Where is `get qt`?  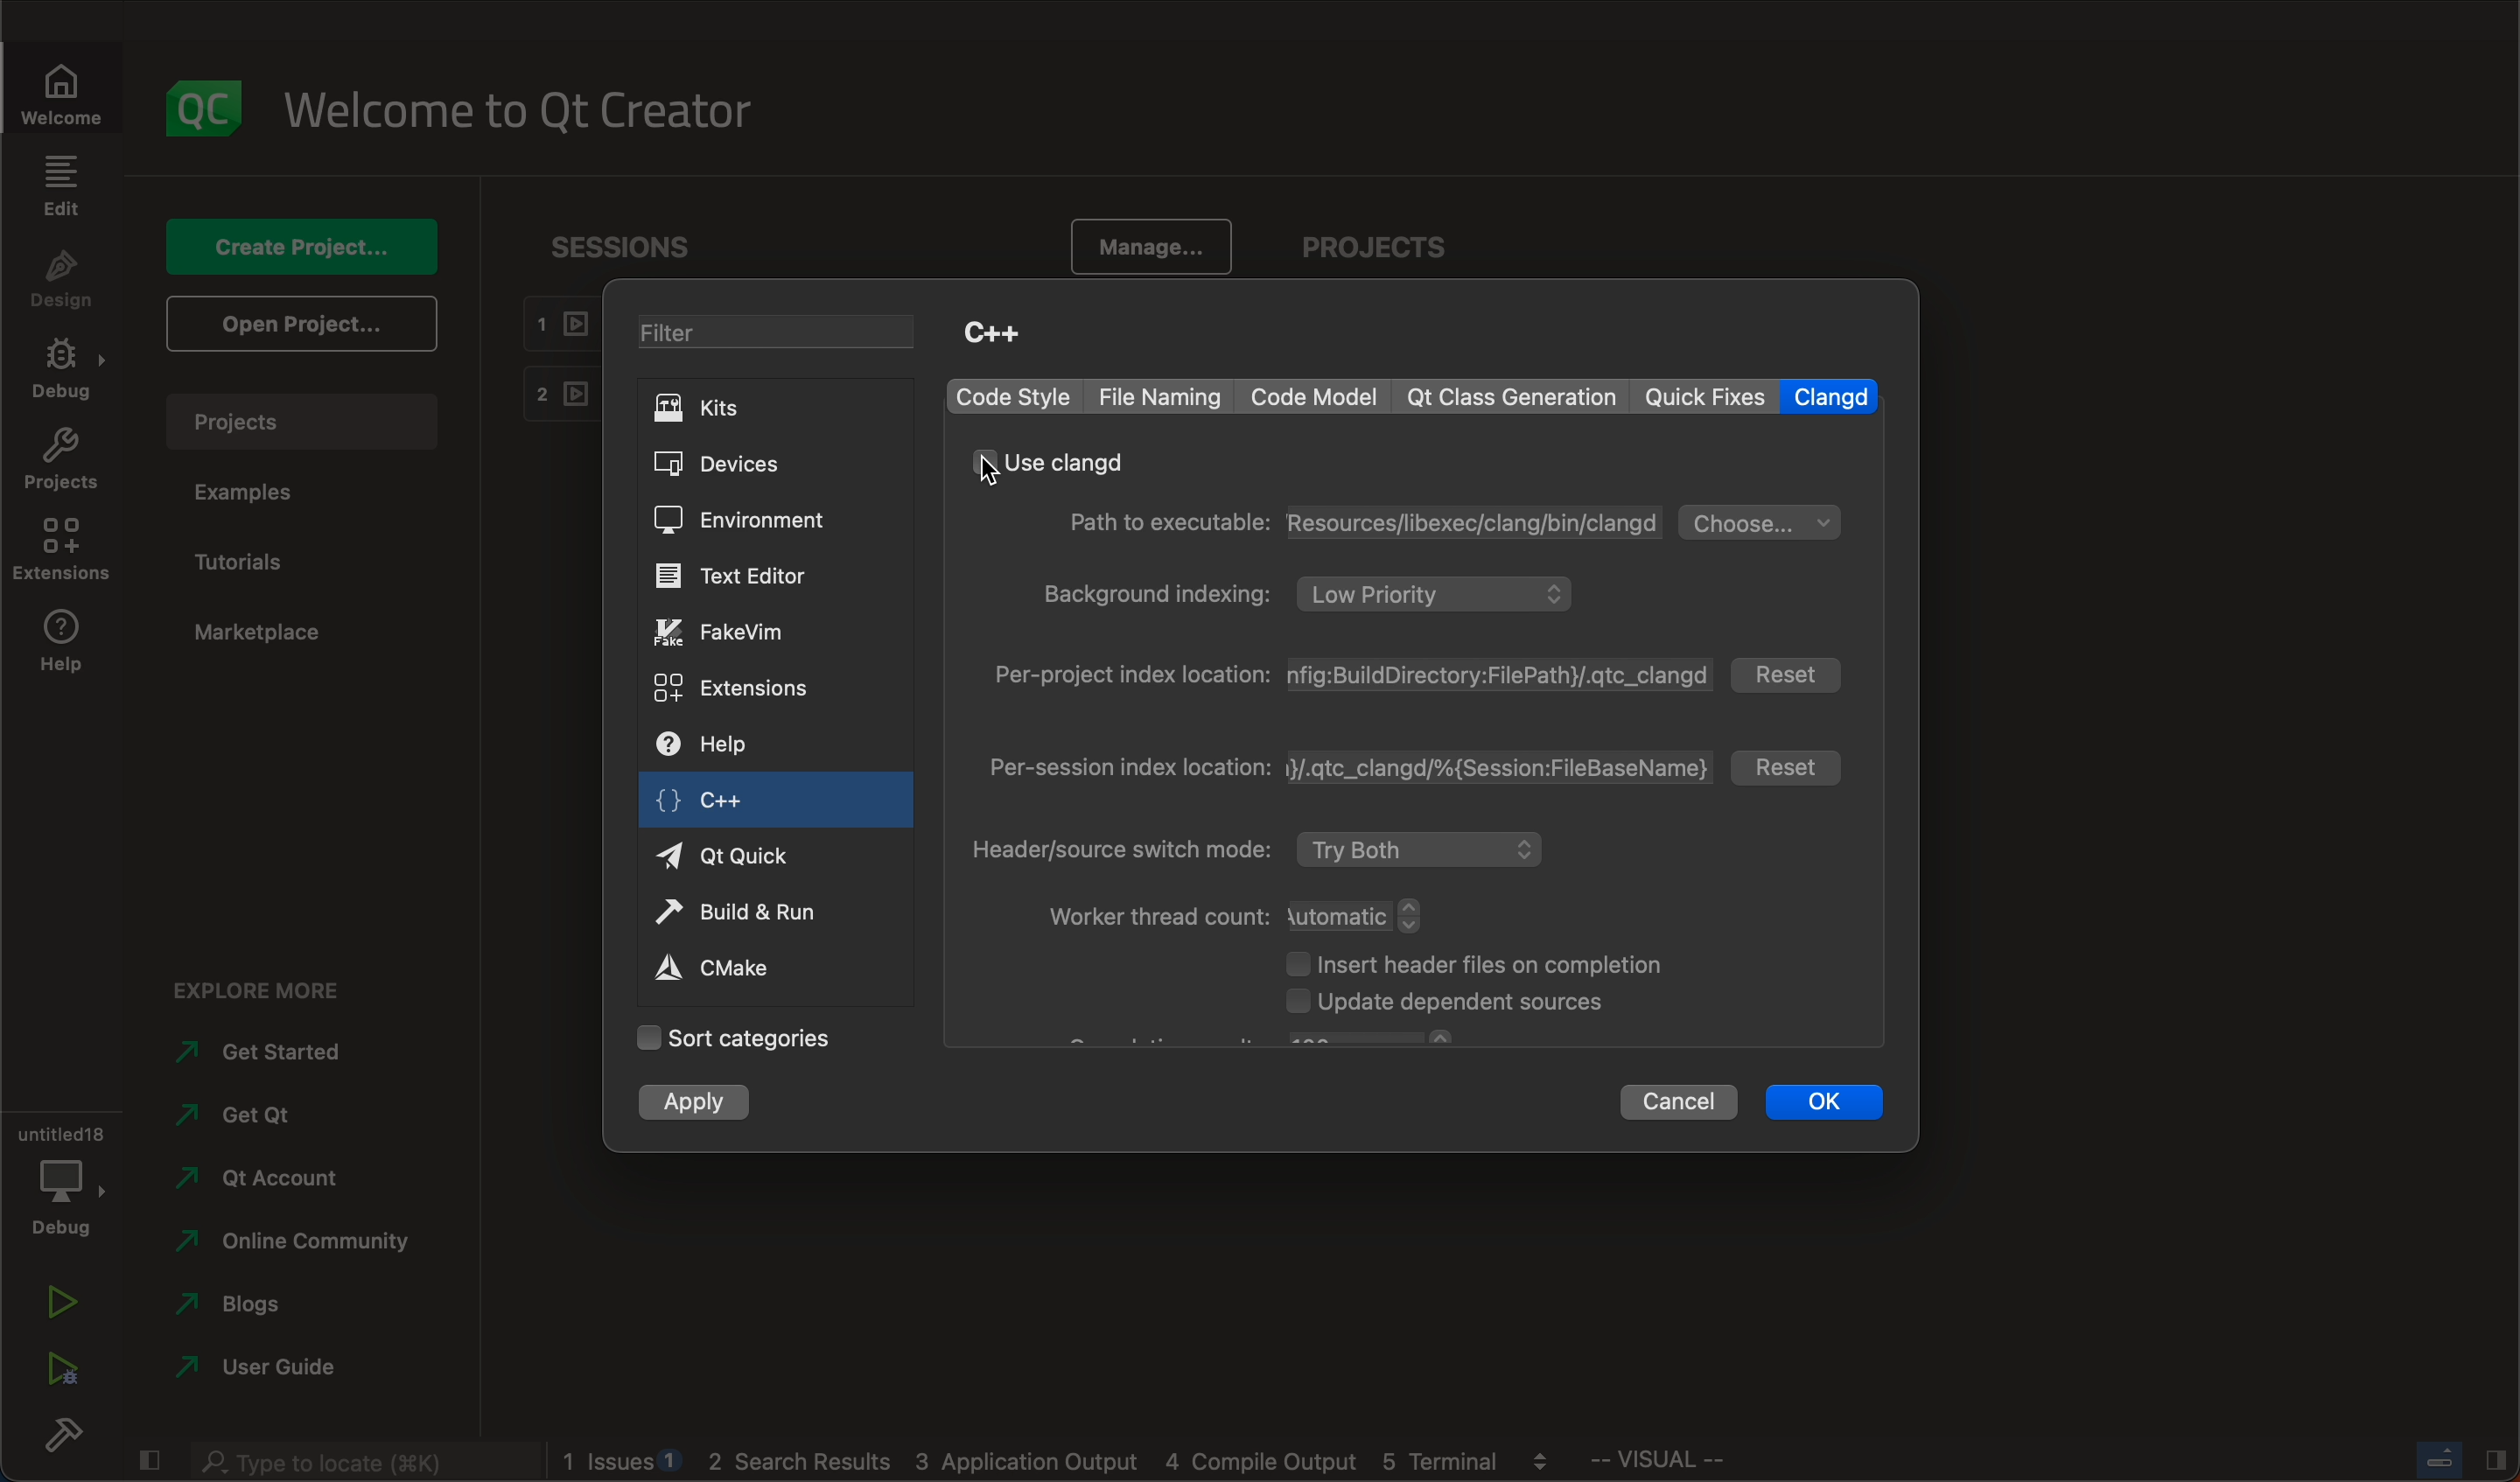 get qt is located at coordinates (256, 1117).